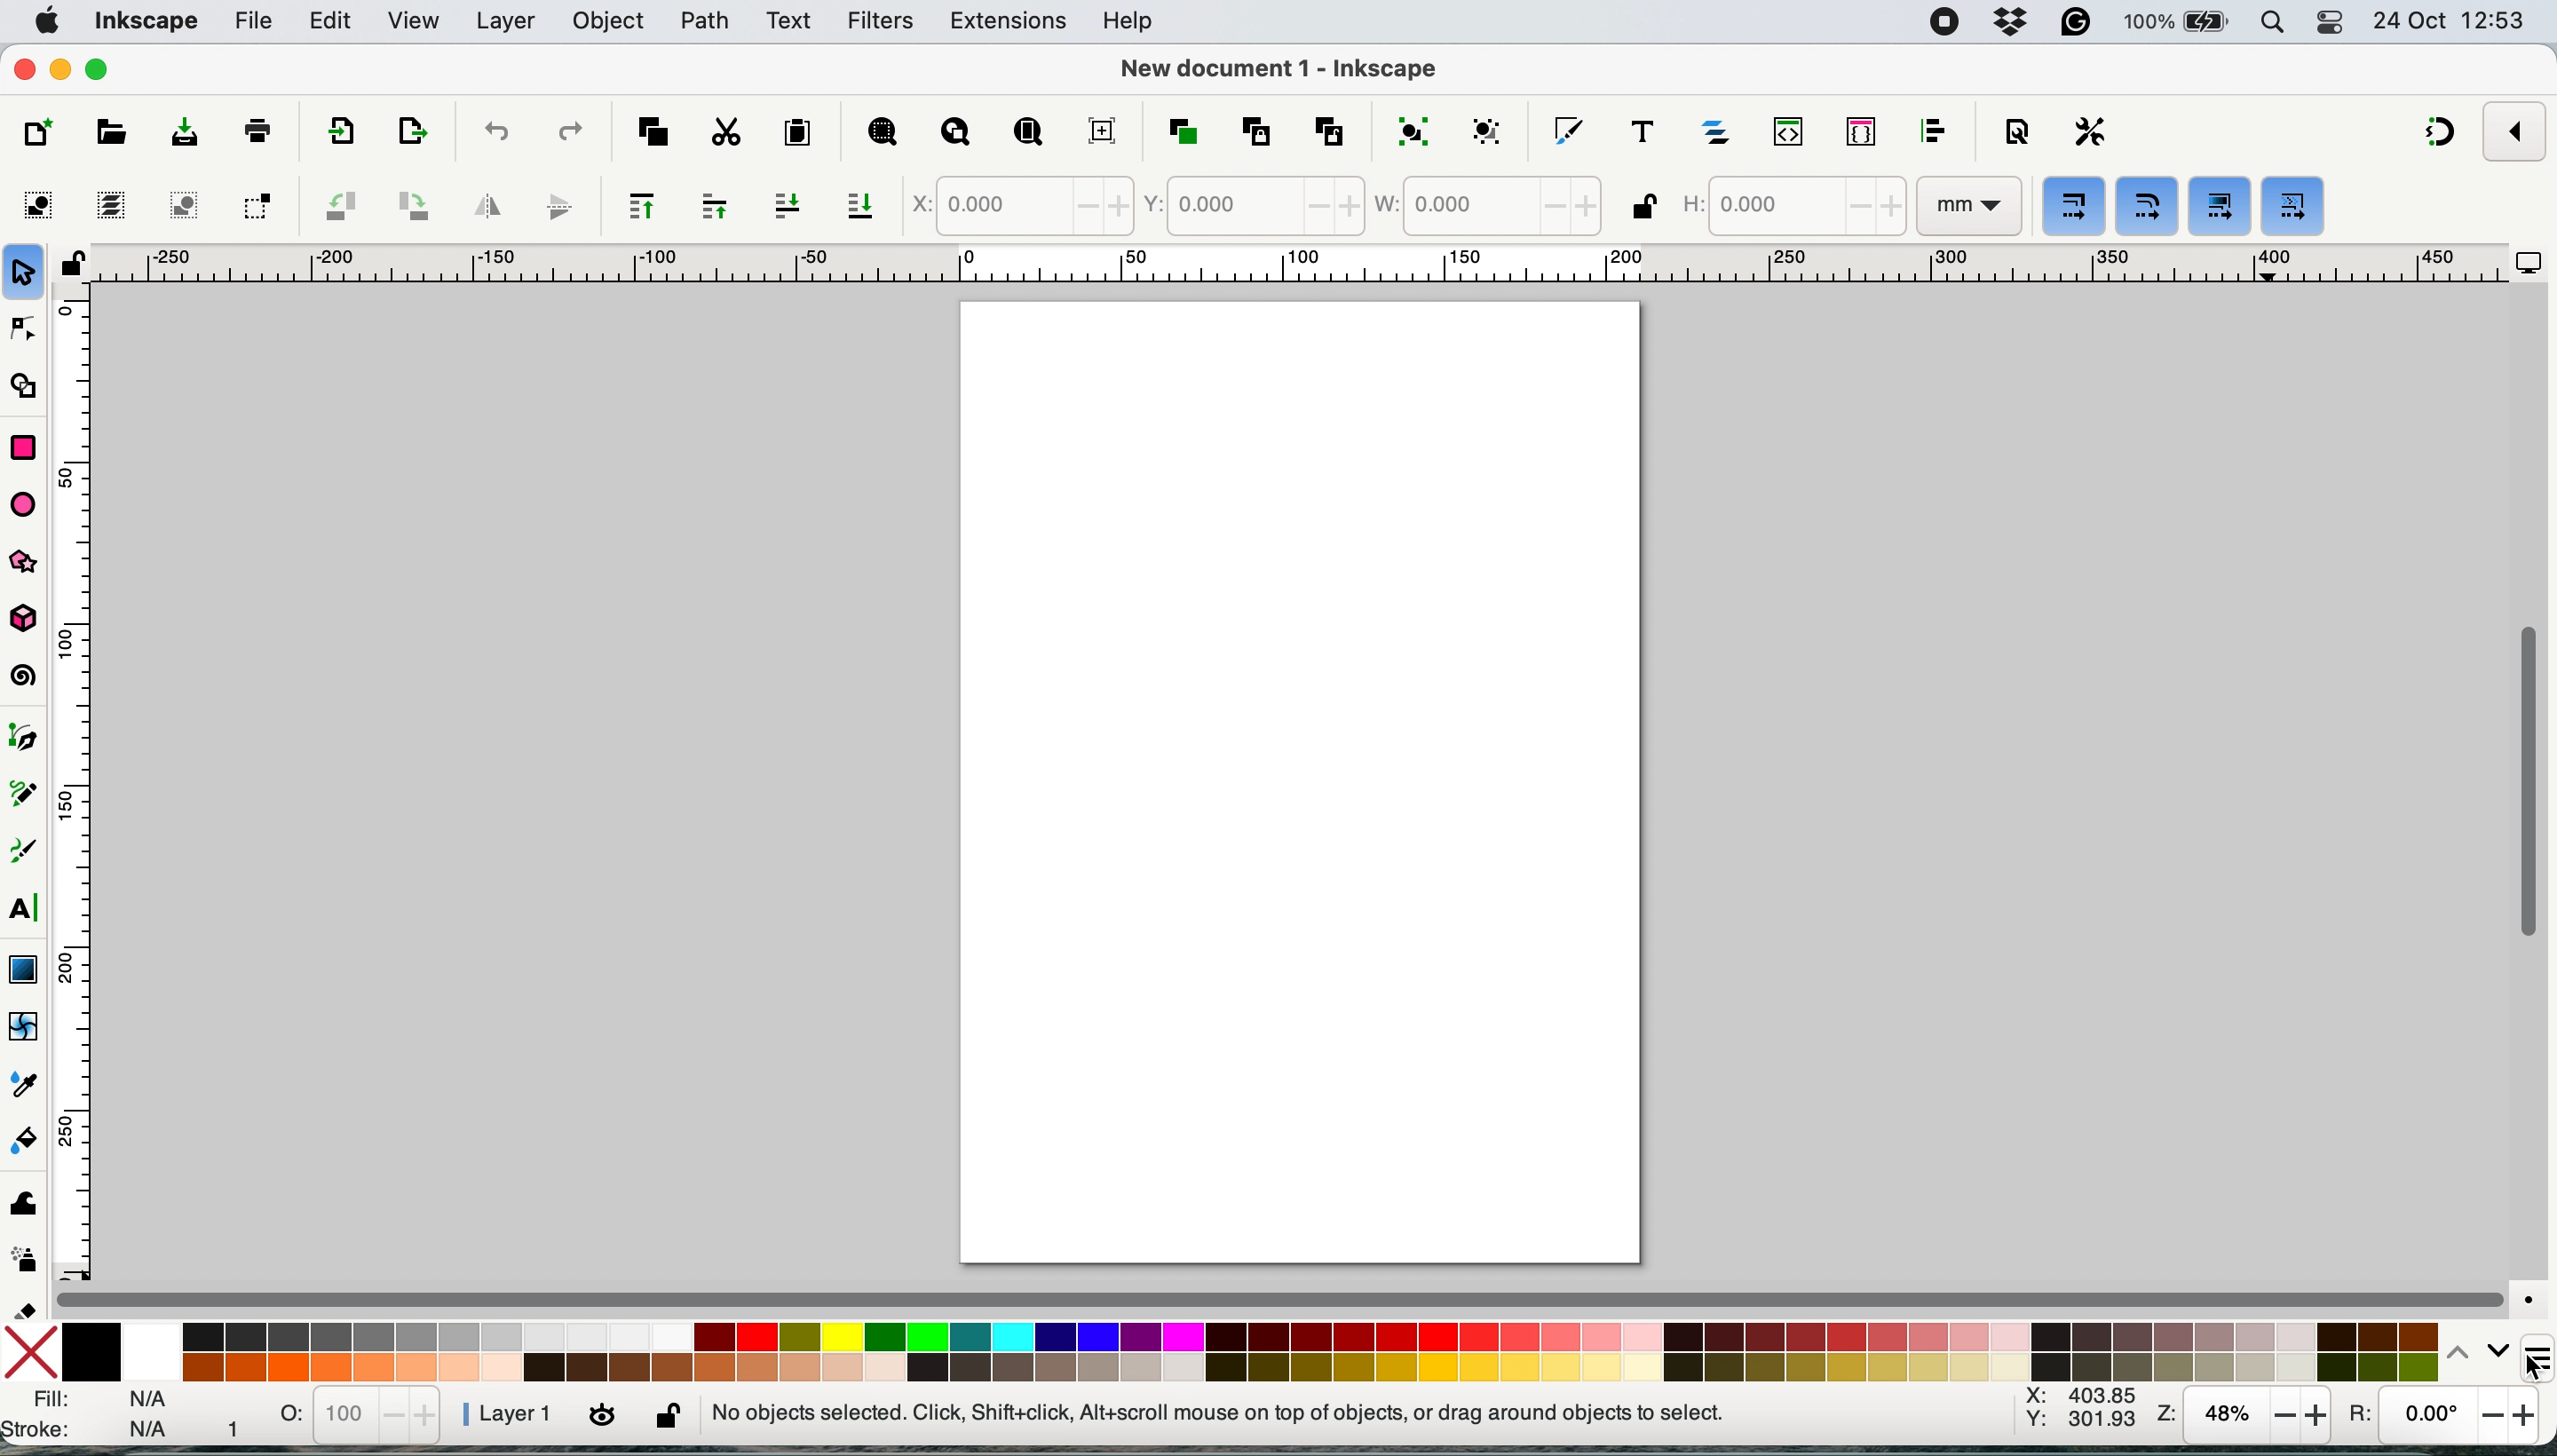 The height and width of the screenshot is (1456, 2557). What do you see at coordinates (2532, 1296) in the screenshot?
I see `color managed mode` at bounding box center [2532, 1296].